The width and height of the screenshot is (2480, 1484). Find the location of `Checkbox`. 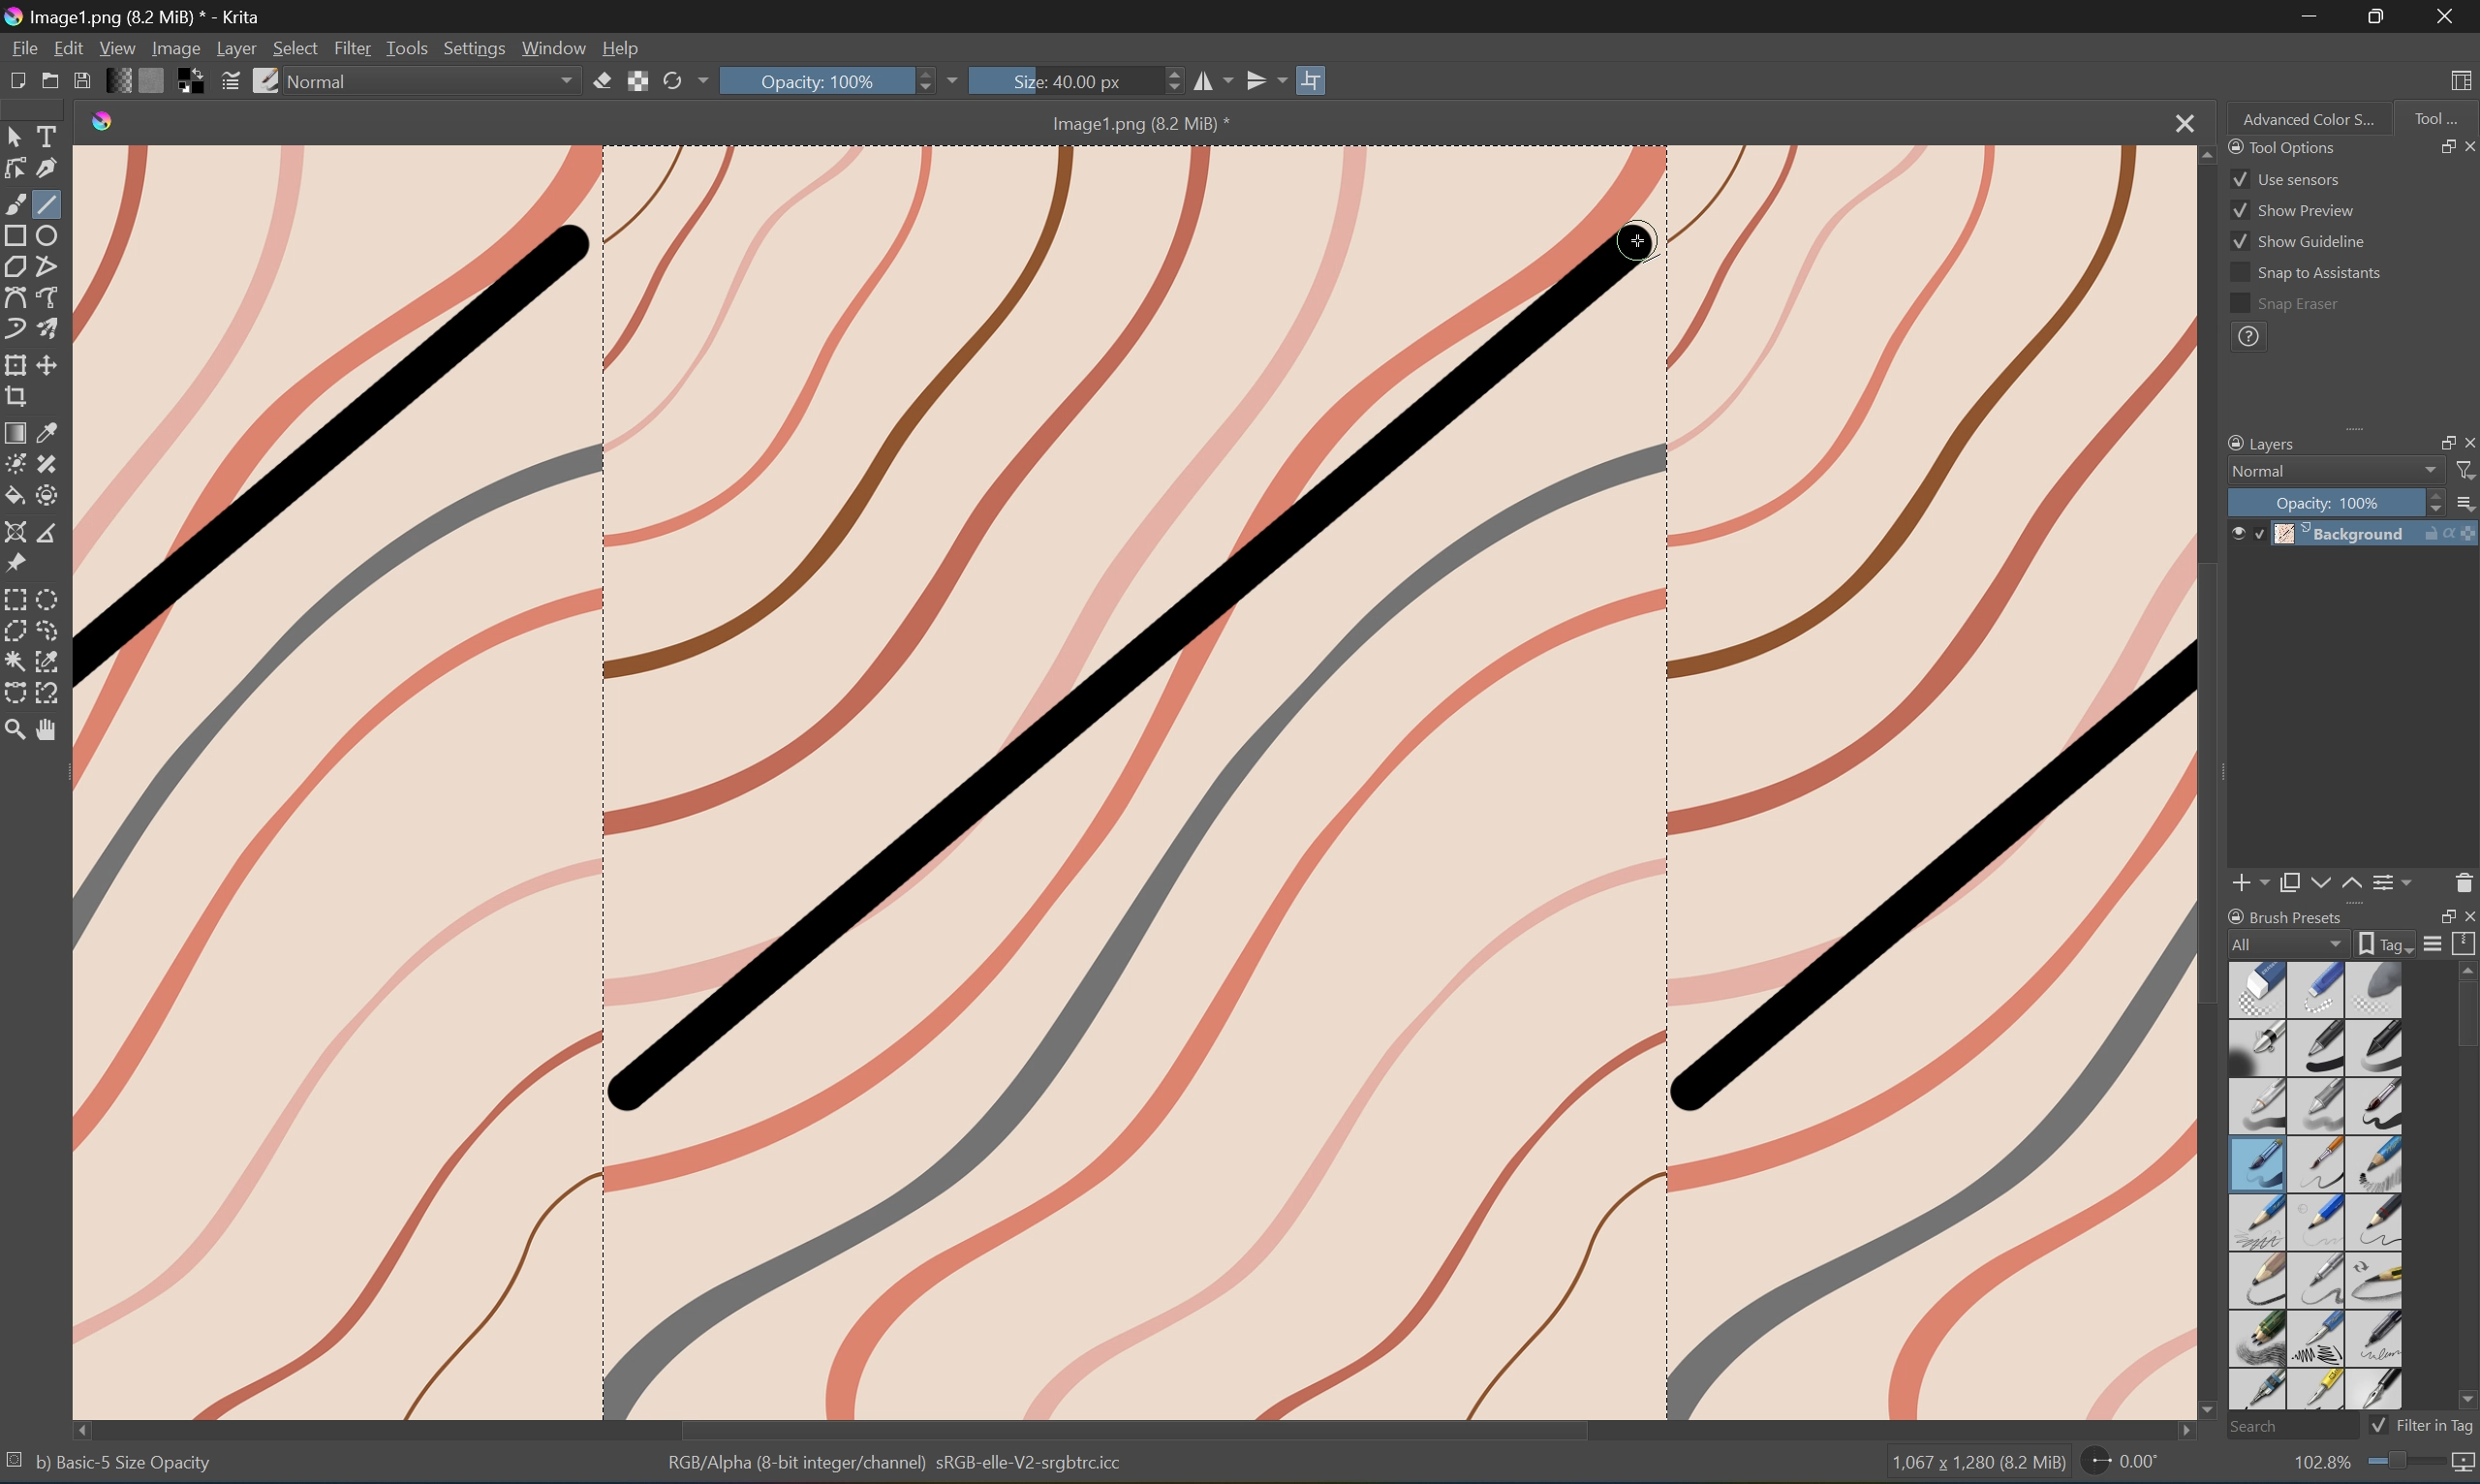

Checkbox is located at coordinates (2376, 1425).